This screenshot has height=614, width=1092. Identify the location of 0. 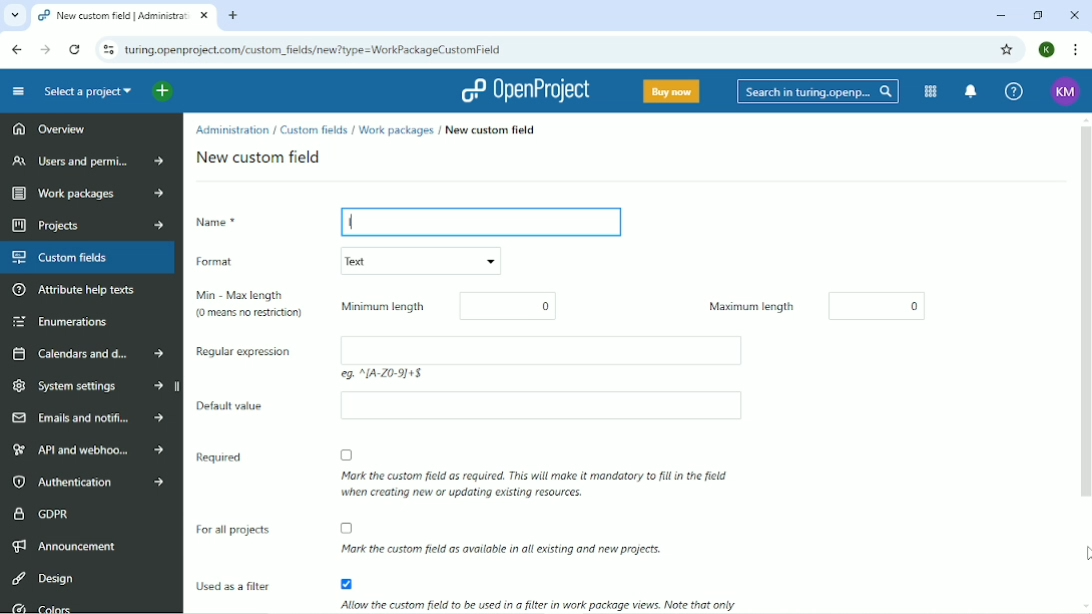
(881, 304).